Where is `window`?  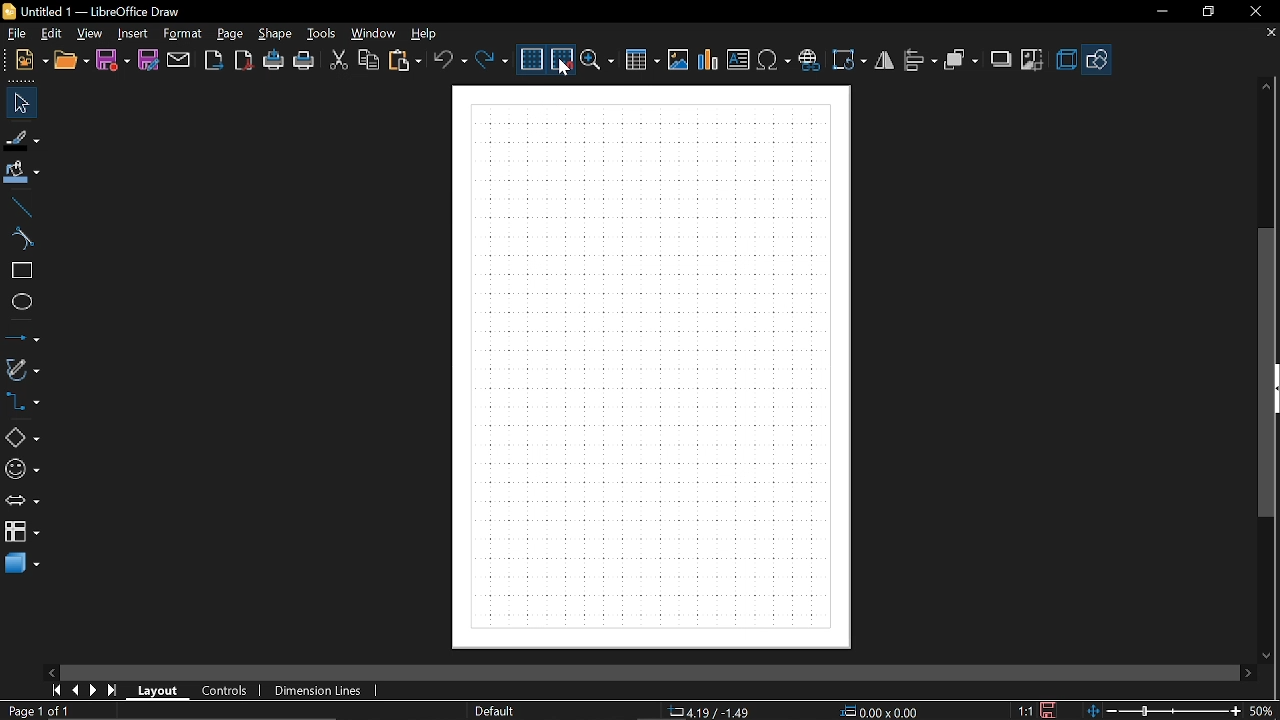
window is located at coordinates (374, 35).